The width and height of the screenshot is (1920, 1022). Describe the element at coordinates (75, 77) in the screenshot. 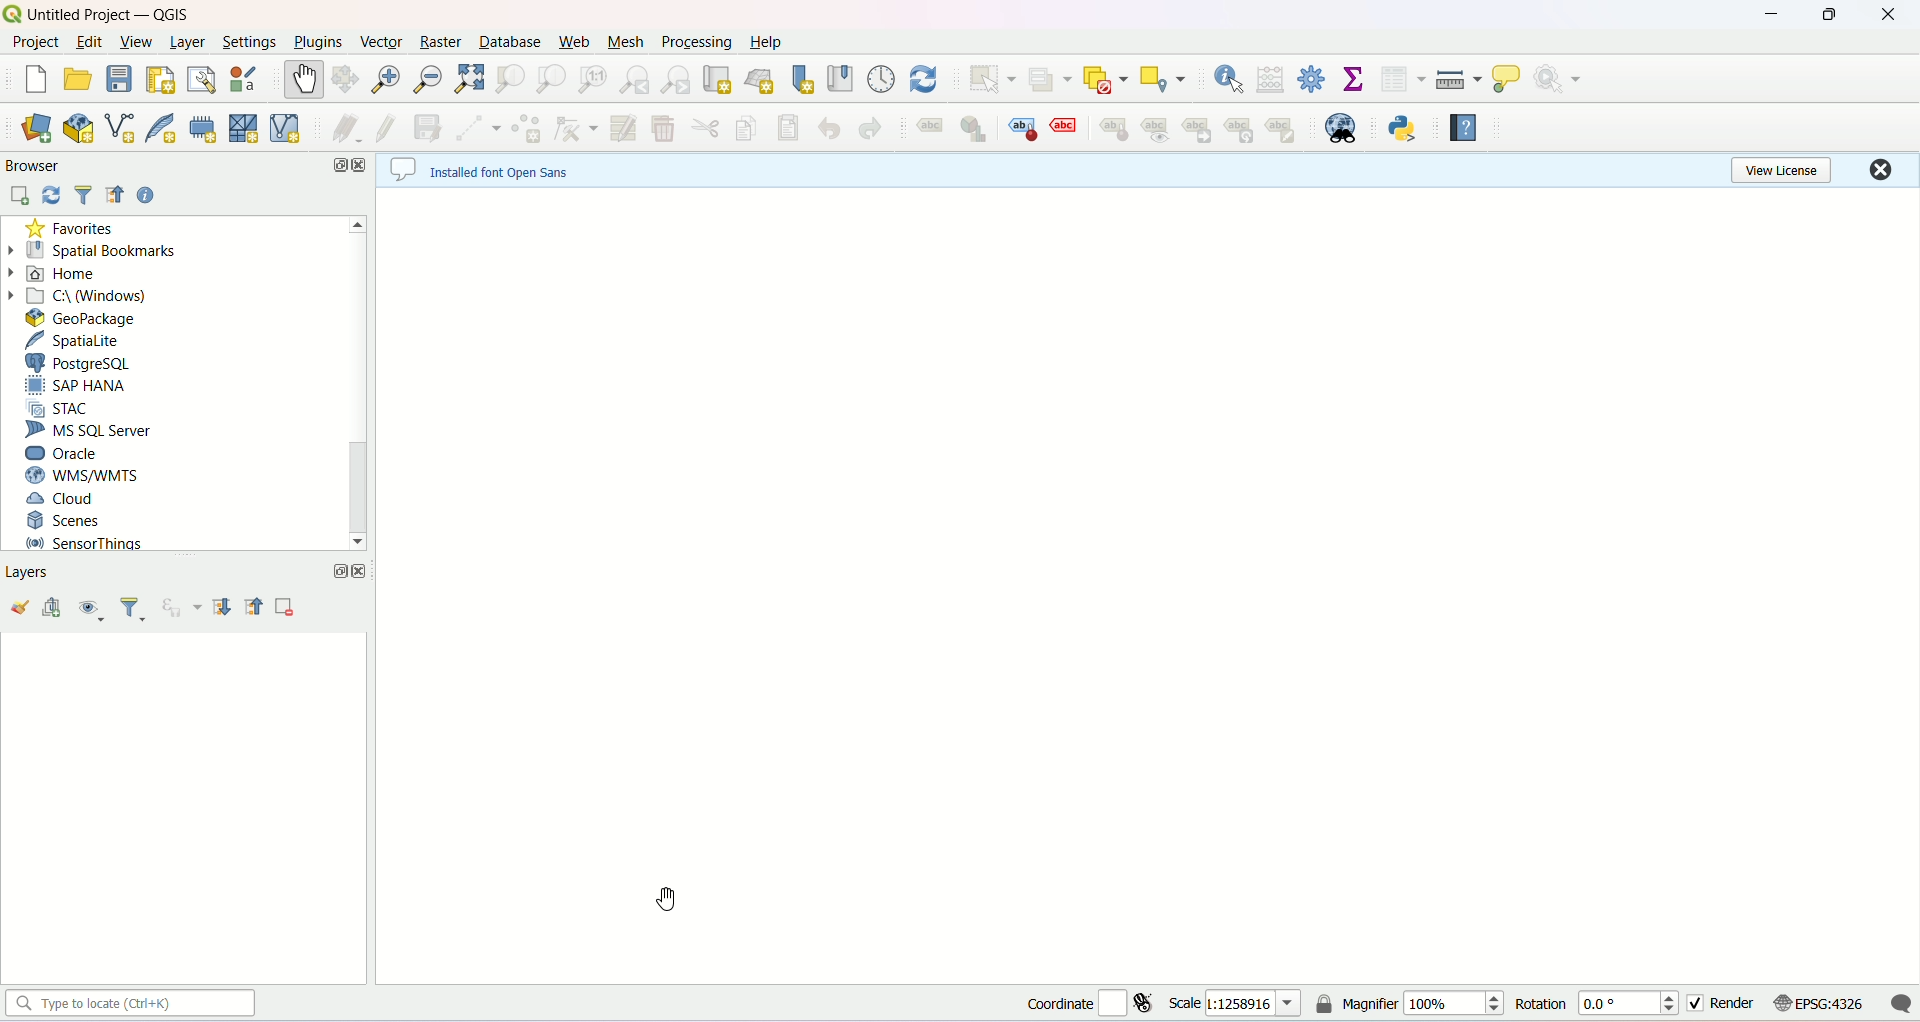

I see `open project` at that location.